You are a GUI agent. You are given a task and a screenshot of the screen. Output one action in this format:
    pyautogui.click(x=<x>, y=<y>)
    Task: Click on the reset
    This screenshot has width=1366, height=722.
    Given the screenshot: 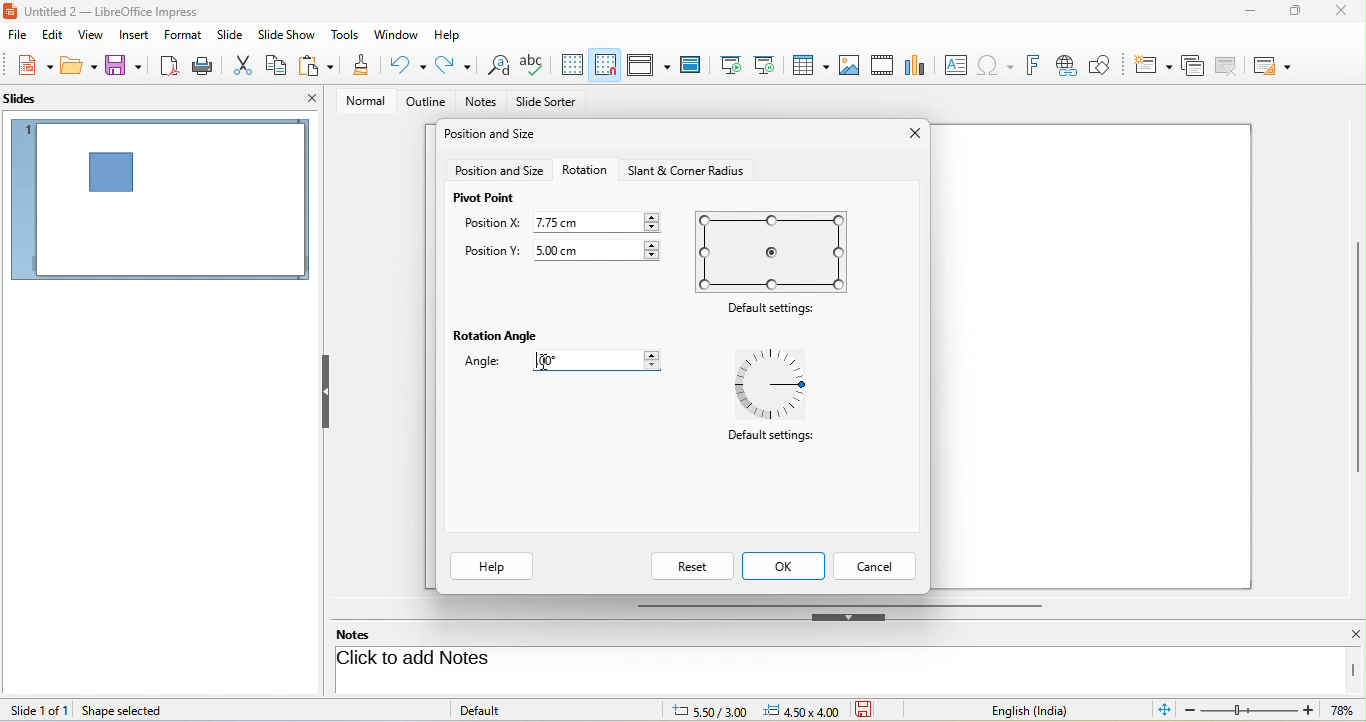 What is the action you would take?
    pyautogui.click(x=691, y=566)
    